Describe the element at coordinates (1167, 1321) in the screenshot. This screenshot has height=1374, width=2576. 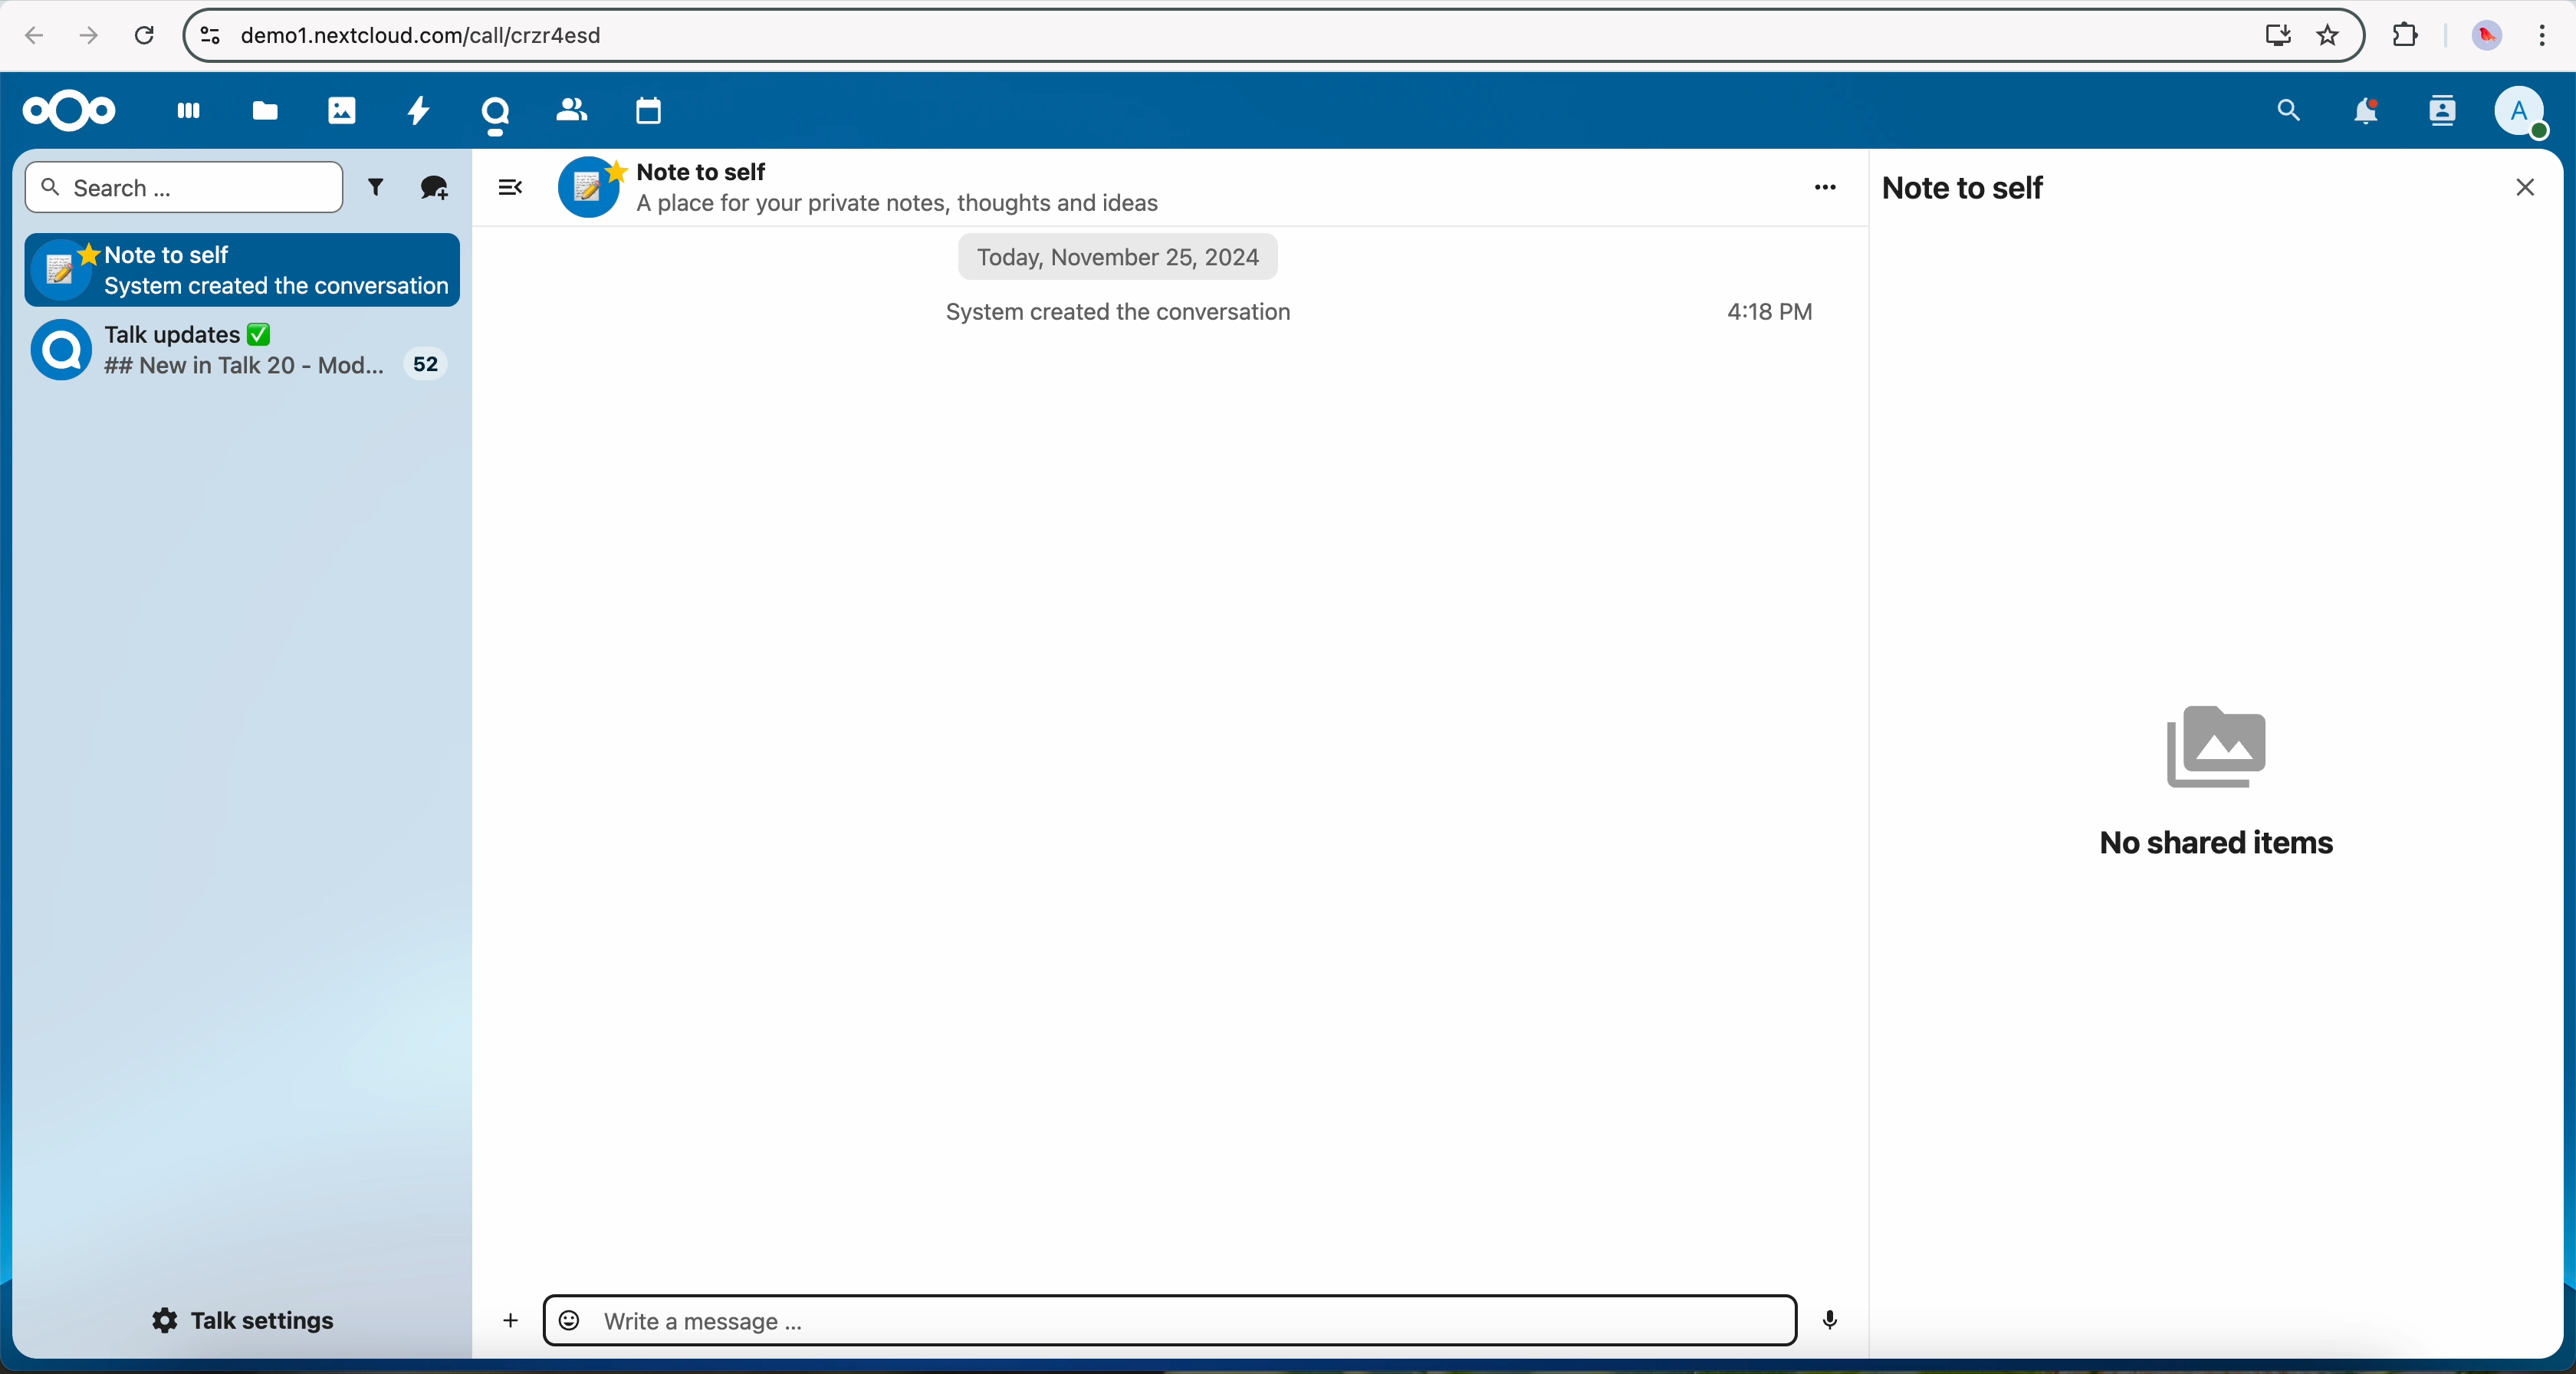
I see `type a message` at that location.